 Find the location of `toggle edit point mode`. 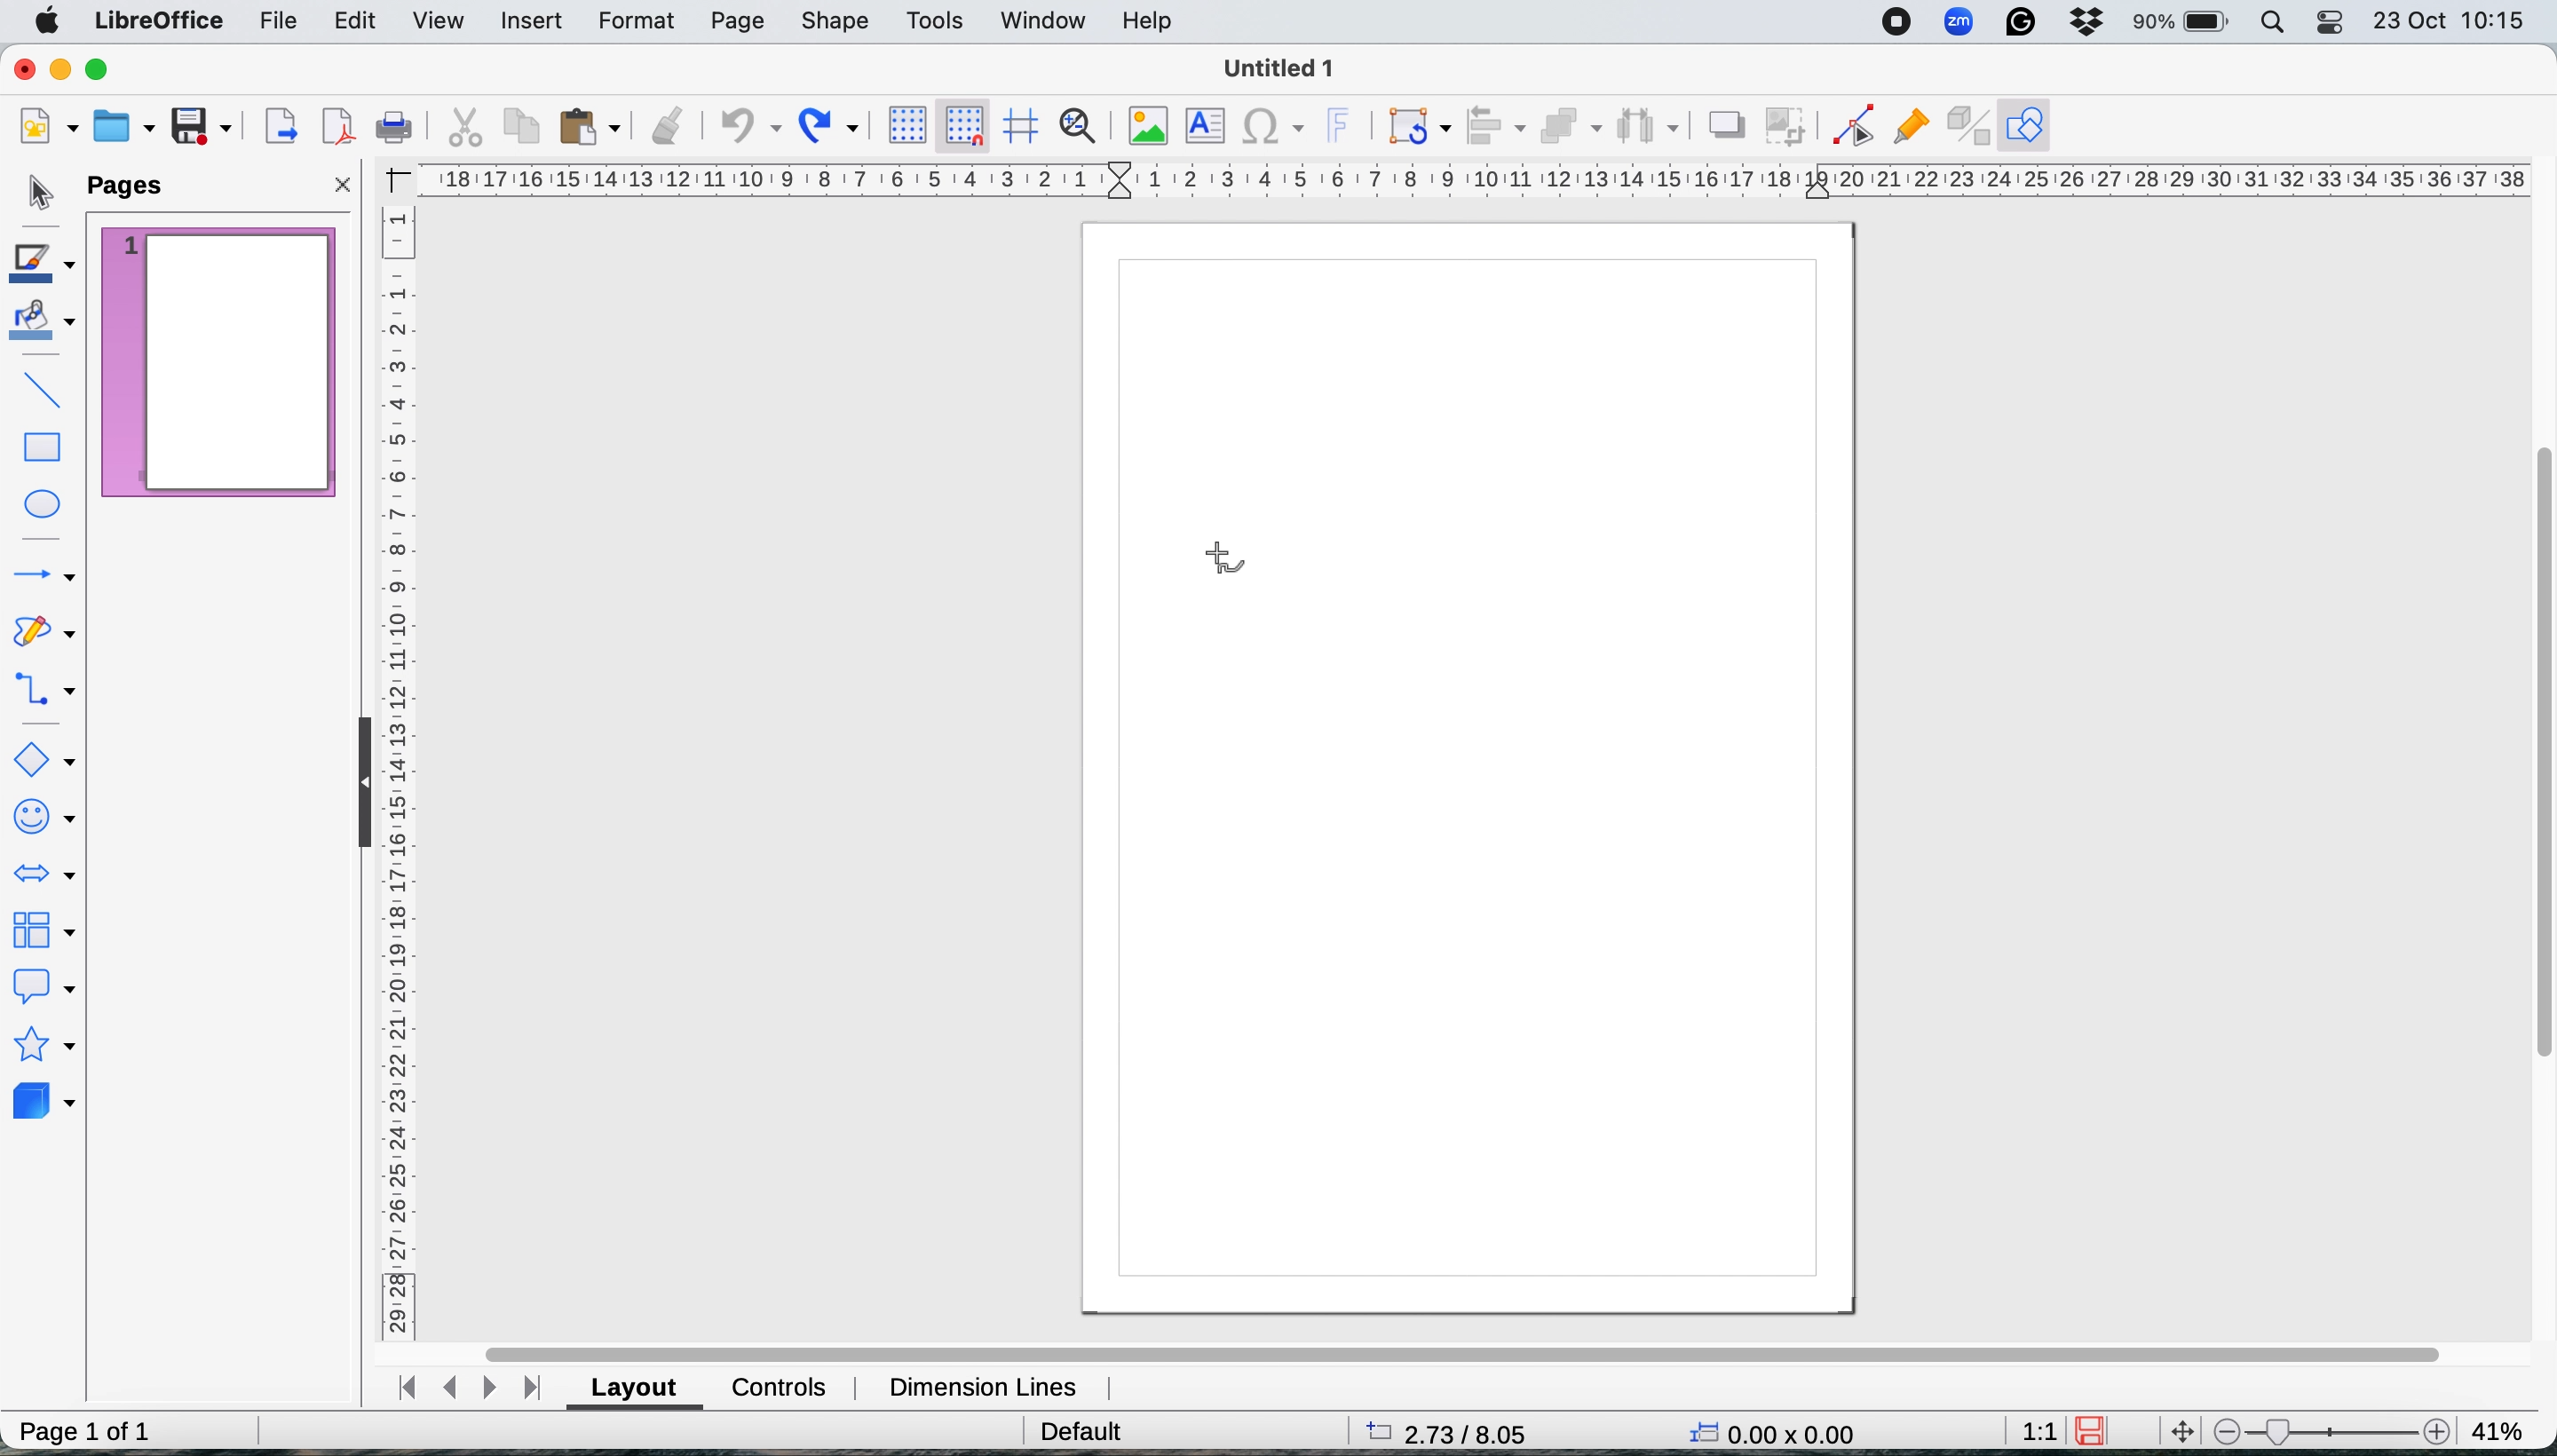

toggle edit point mode is located at coordinates (1850, 125).